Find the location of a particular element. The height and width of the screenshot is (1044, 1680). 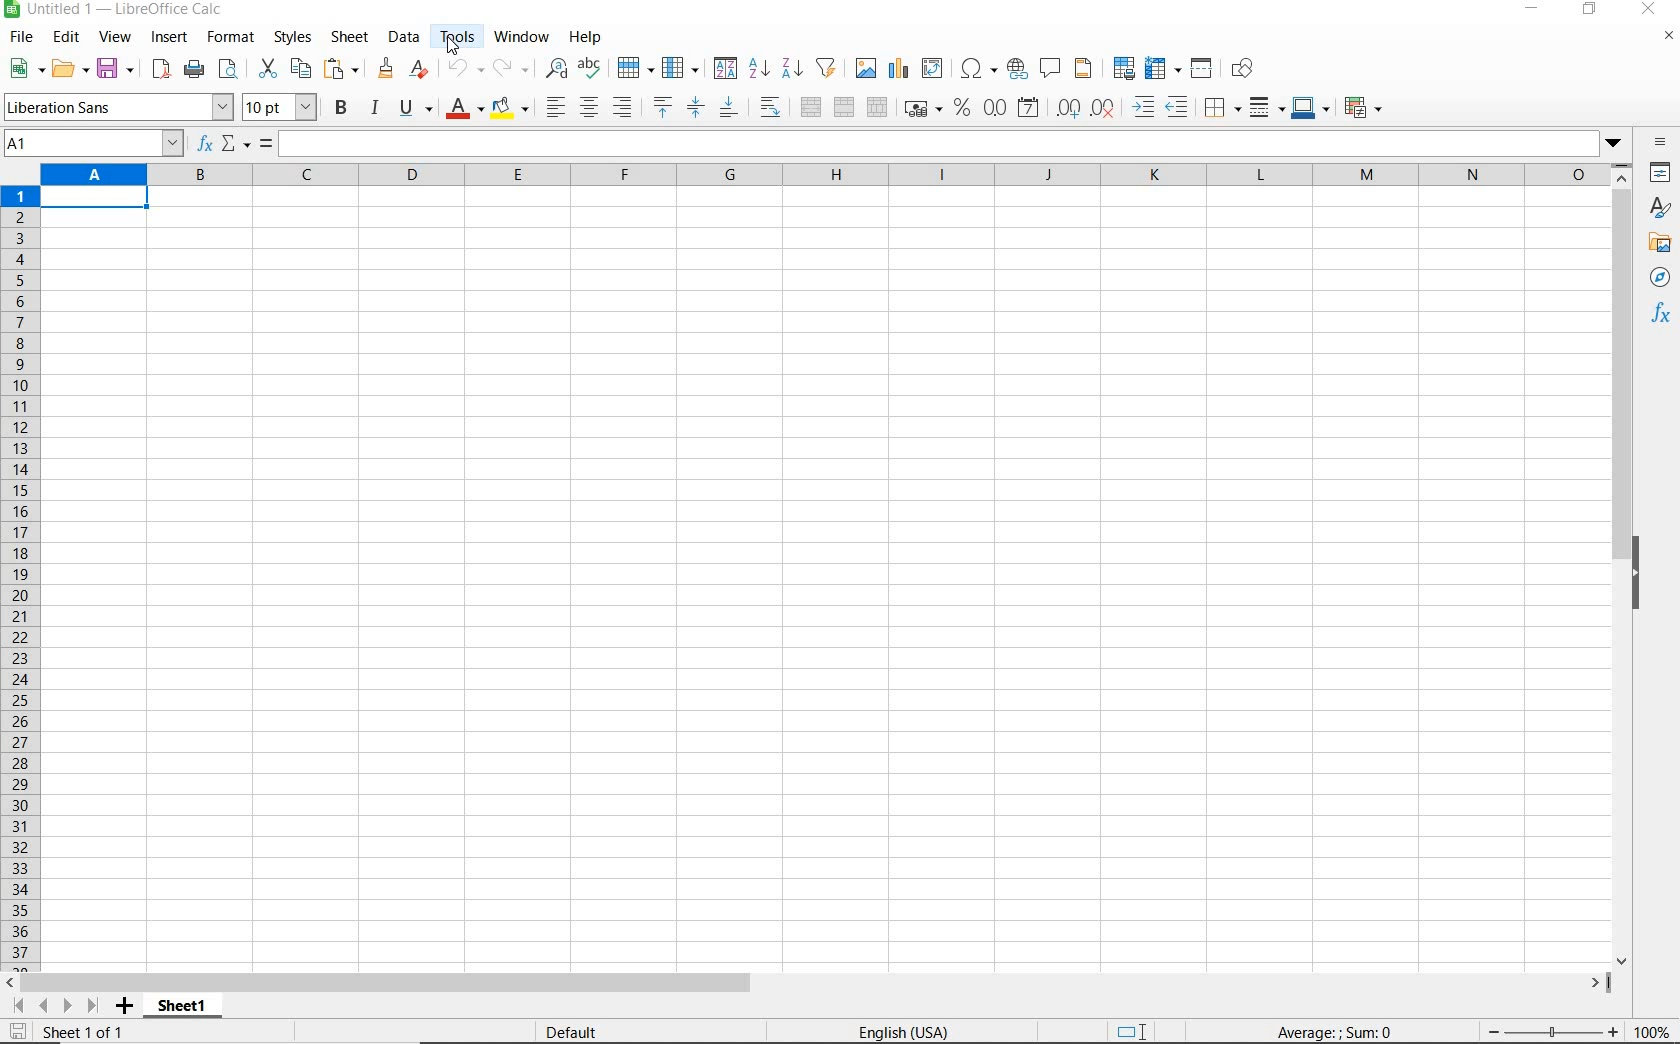

cut is located at coordinates (267, 69).